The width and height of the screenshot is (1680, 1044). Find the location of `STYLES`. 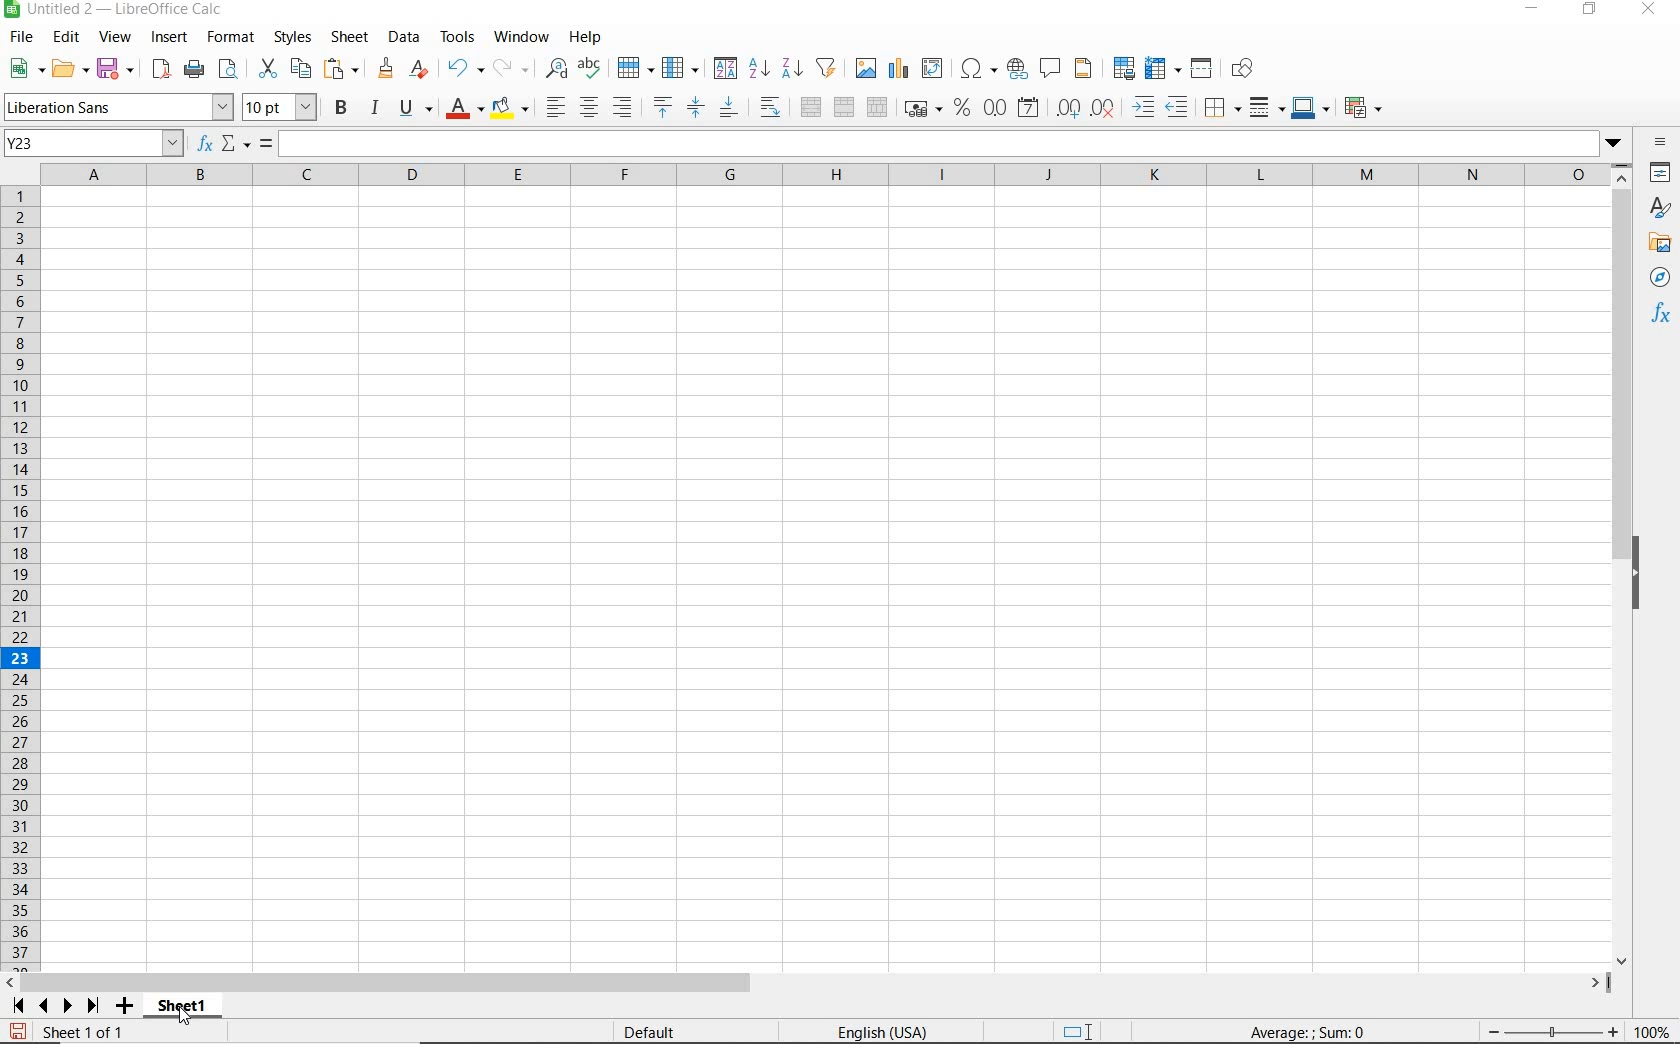

STYLES is located at coordinates (1660, 208).